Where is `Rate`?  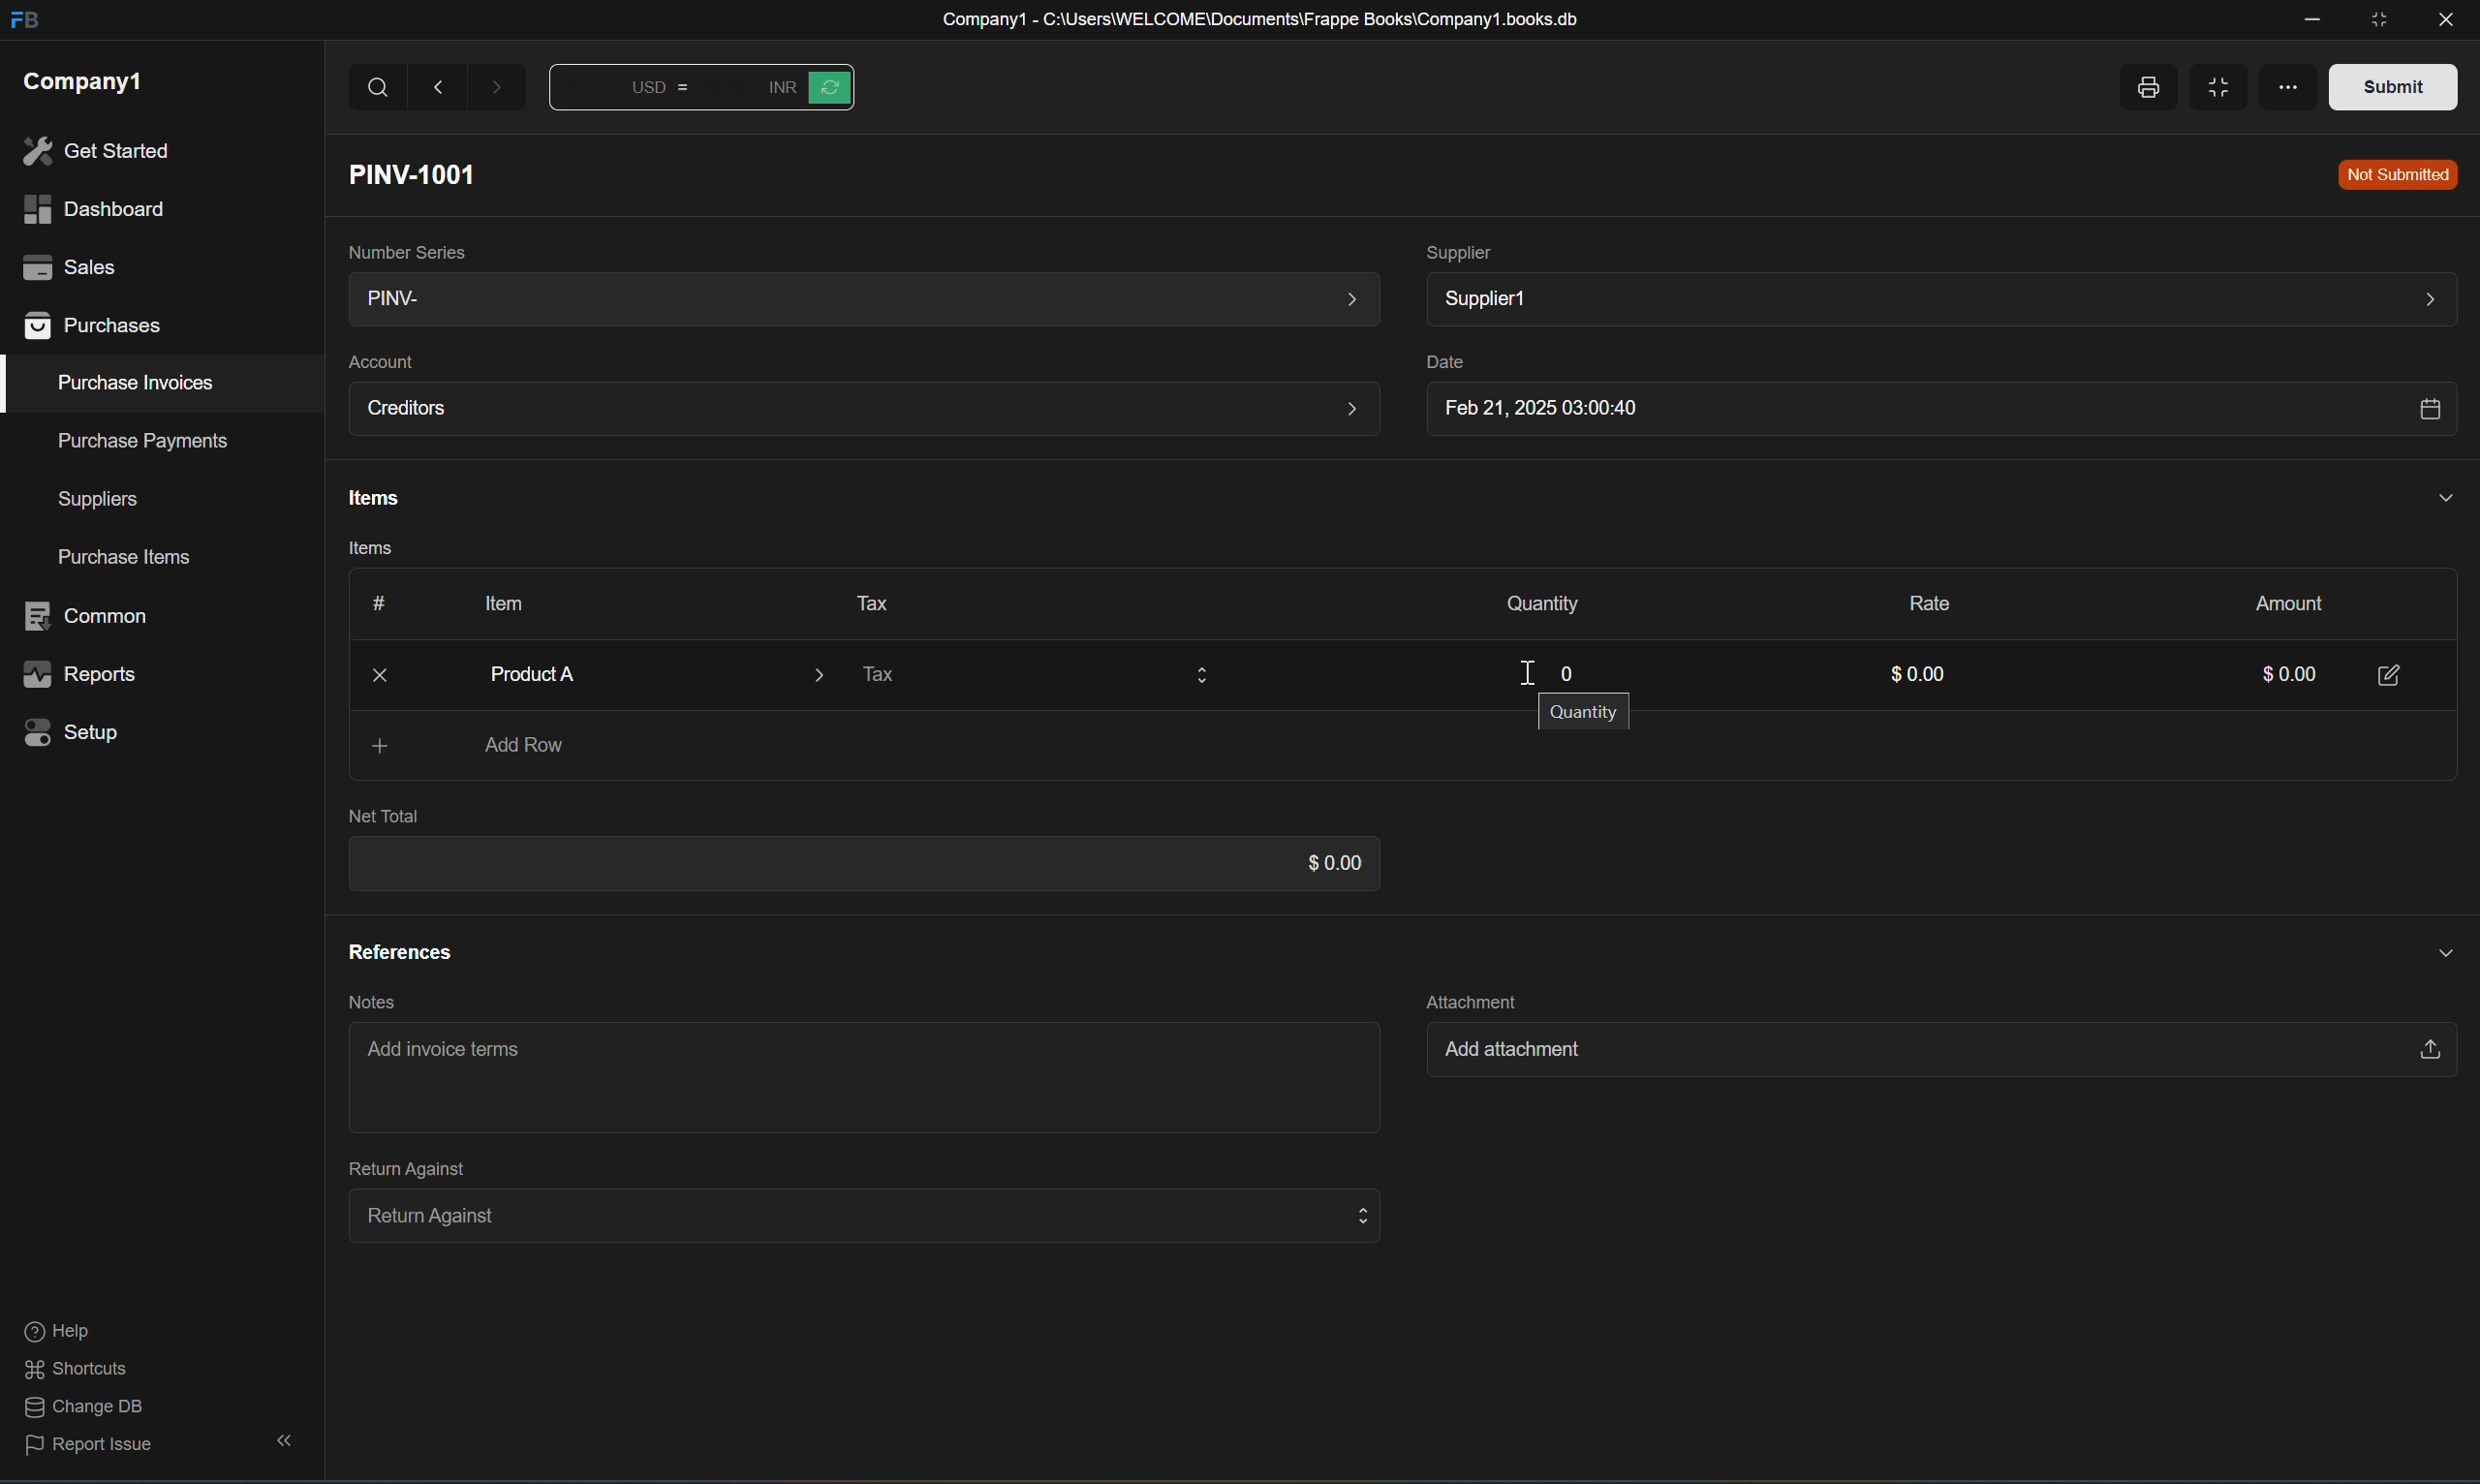 Rate is located at coordinates (1919, 599).